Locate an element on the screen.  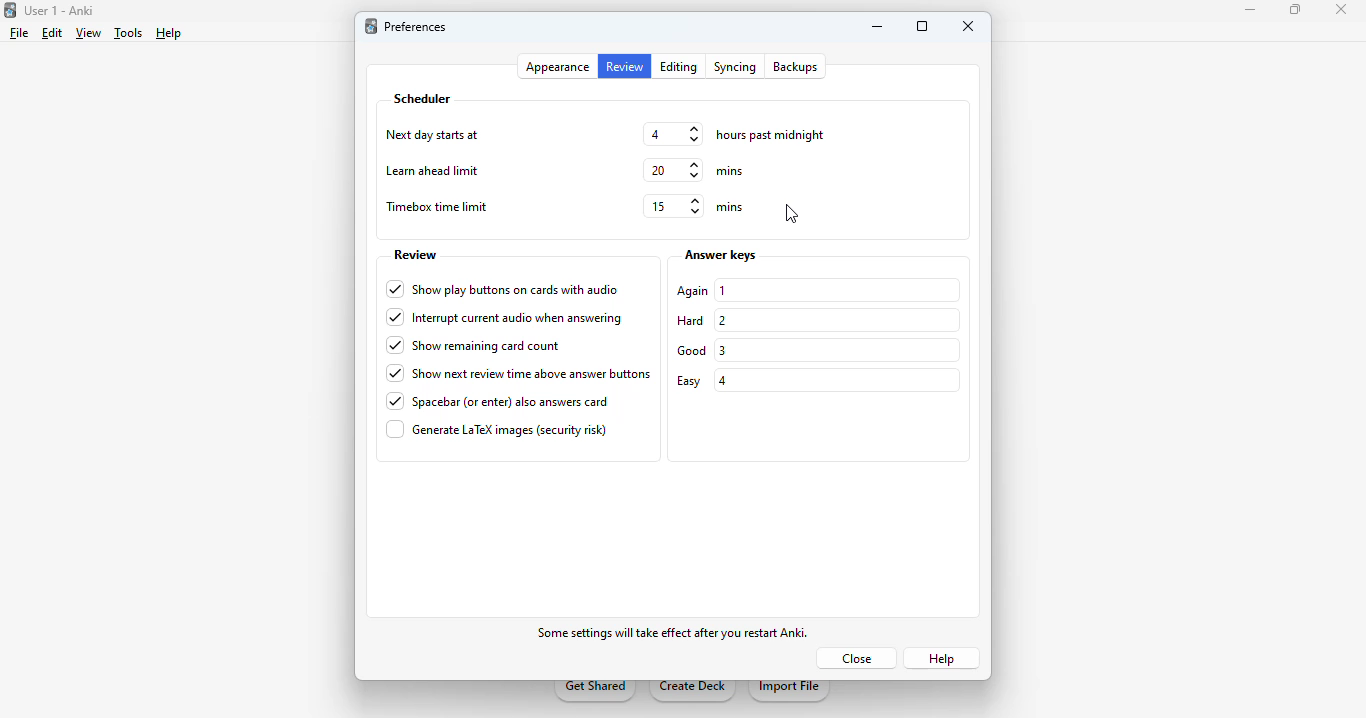
15 mins is located at coordinates (673, 205).